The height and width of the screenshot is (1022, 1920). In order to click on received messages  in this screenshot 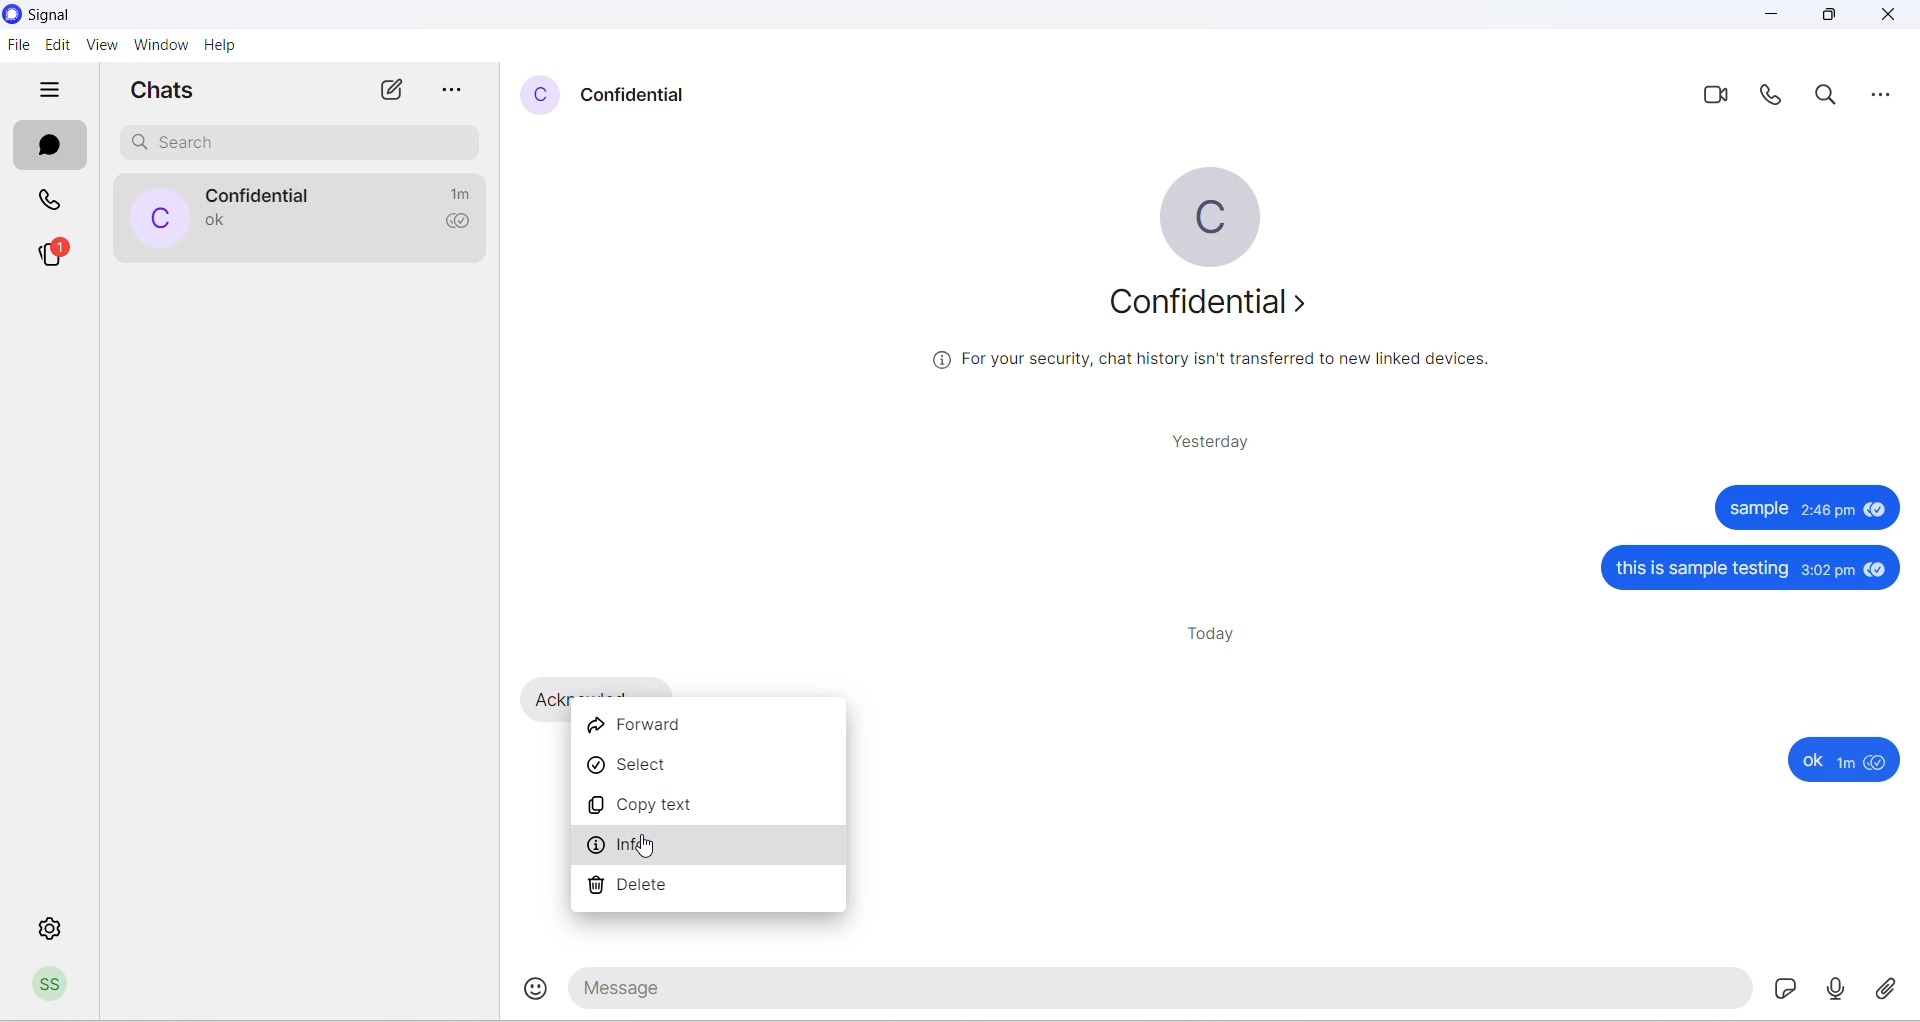, I will do `click(537, 697)`.